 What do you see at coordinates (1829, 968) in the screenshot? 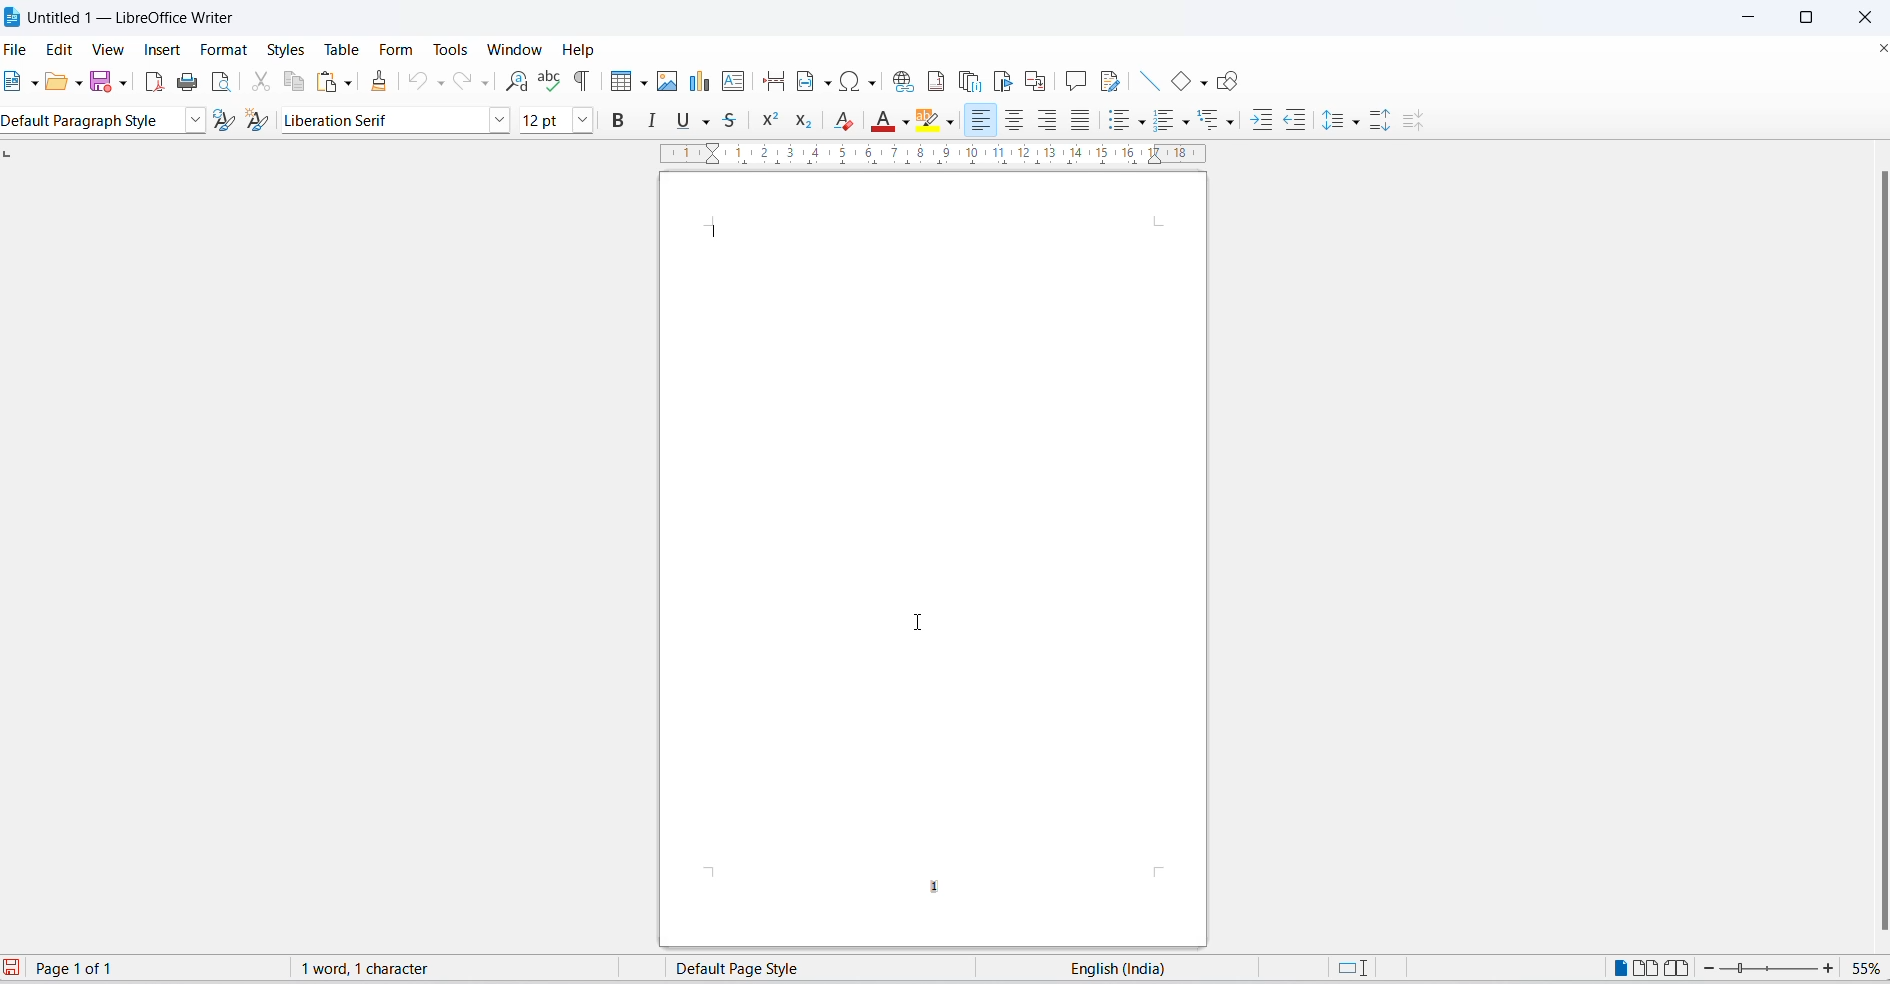
I see `increase` at bounding box center [1829, 968].